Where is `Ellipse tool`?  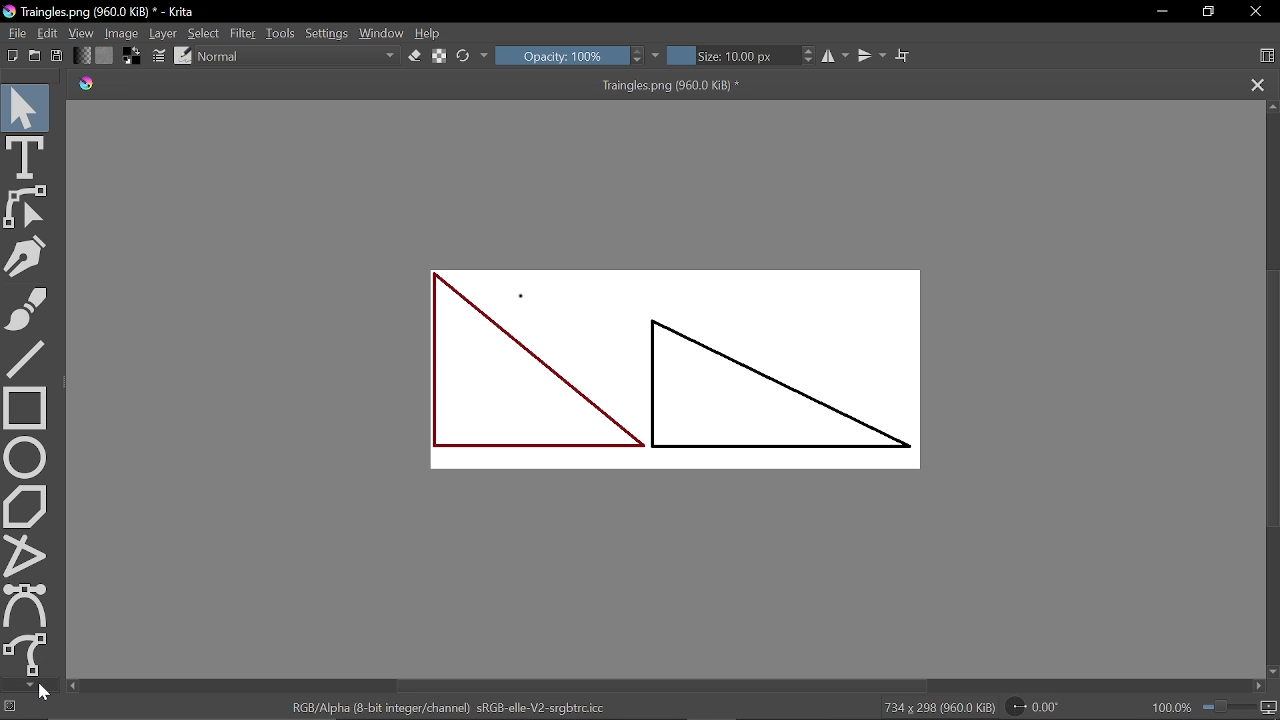 Ellipse tool is located at coordinates (27, 457).